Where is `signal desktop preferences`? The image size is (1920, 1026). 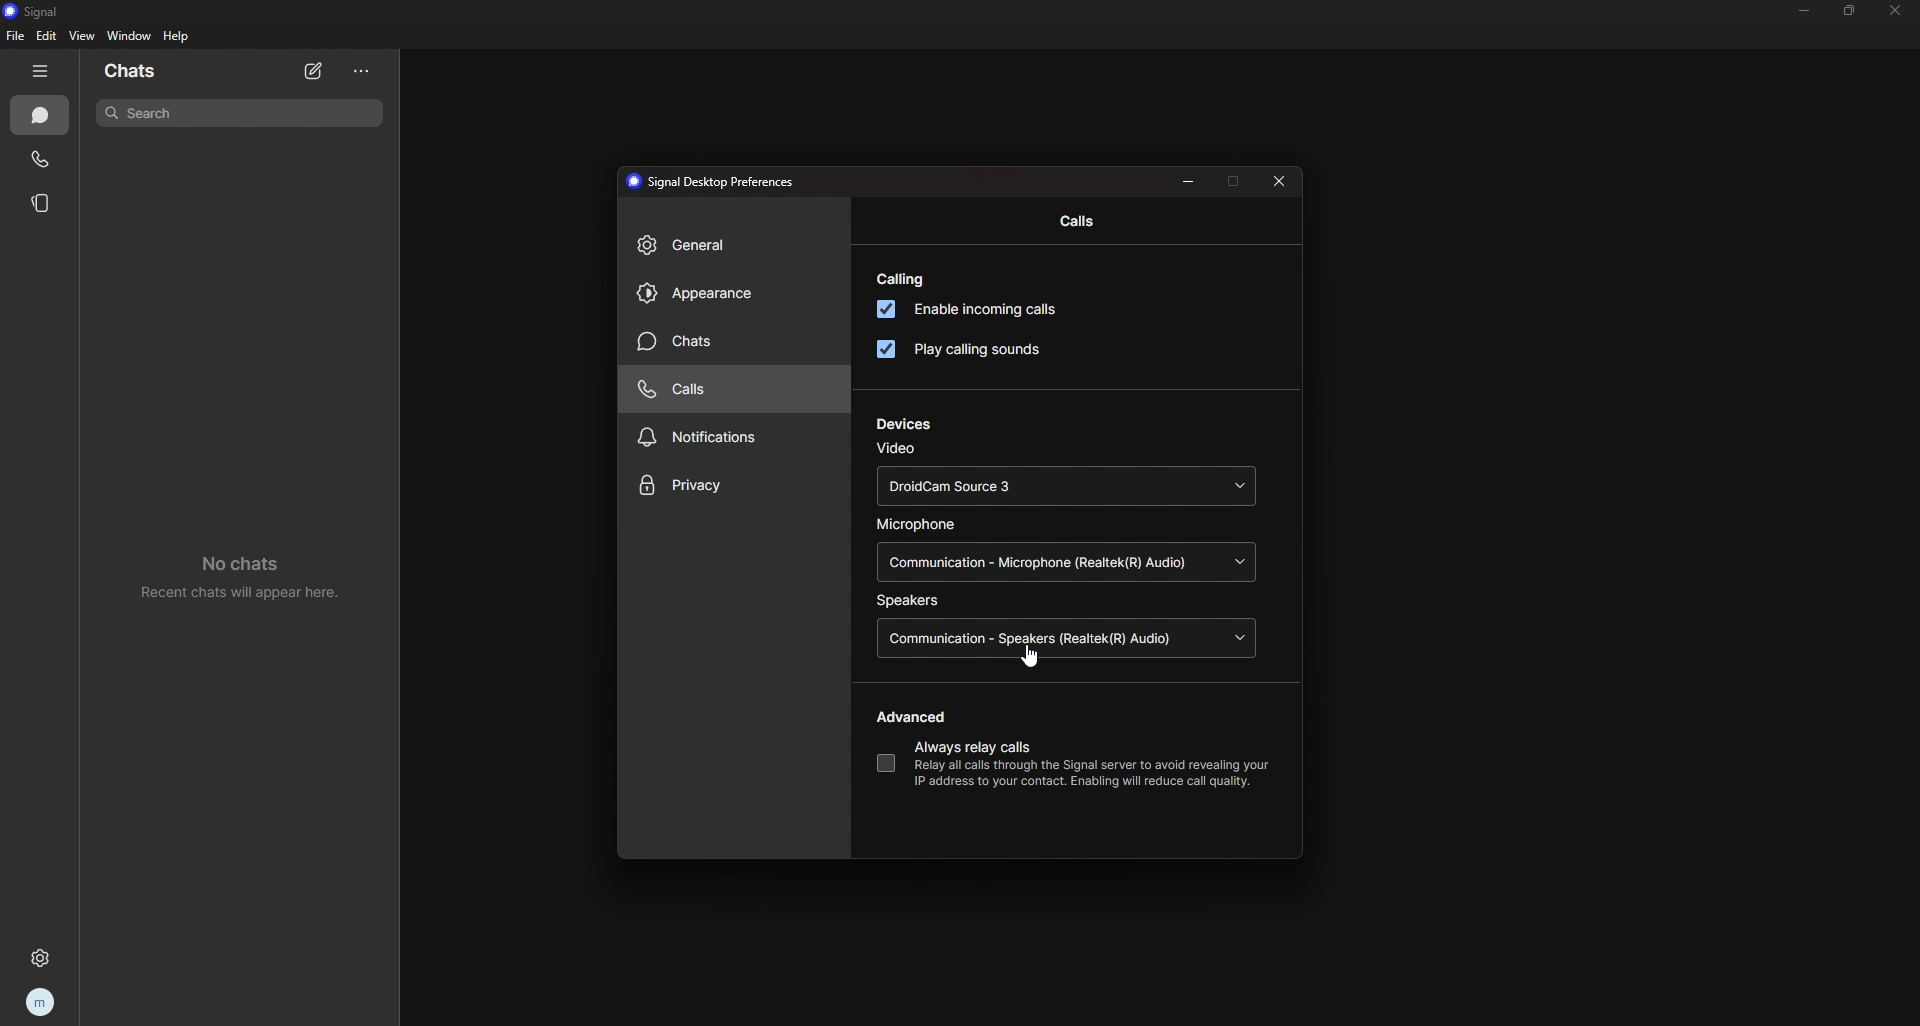 signal desktop preferences is located at coordinates (716, 181).